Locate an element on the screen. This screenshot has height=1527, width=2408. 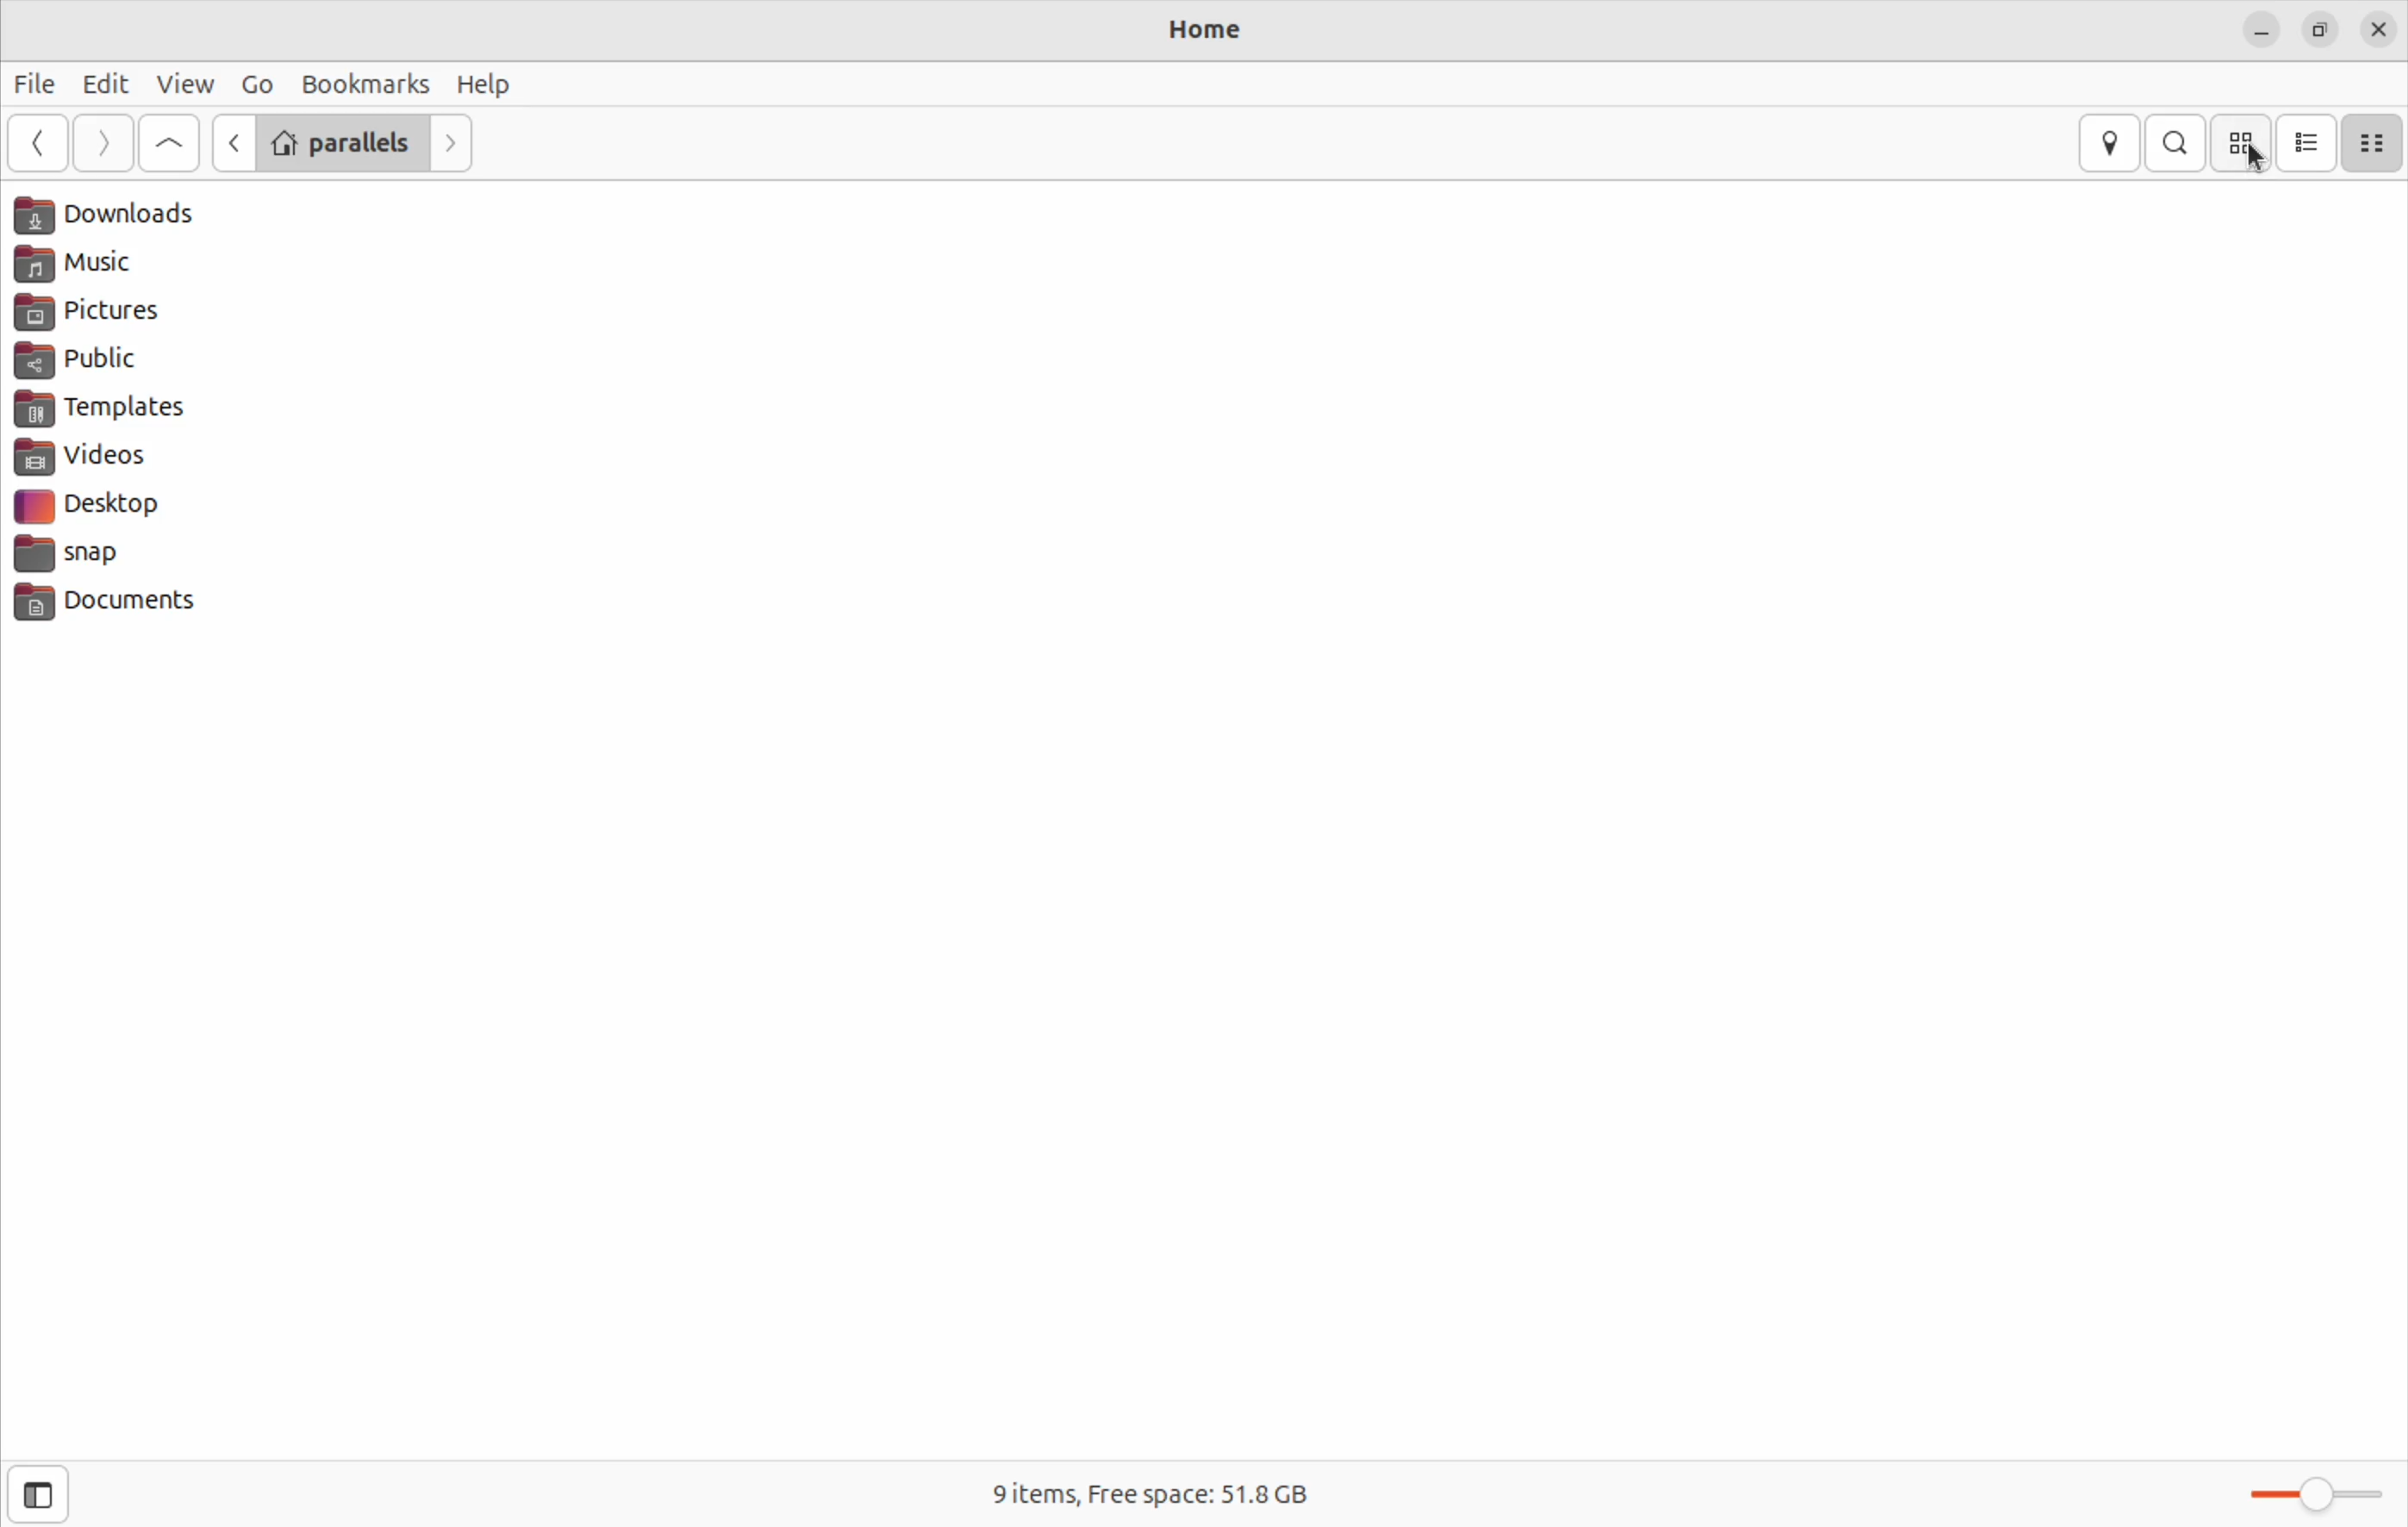
Edit is located at coordinates (103, 83).